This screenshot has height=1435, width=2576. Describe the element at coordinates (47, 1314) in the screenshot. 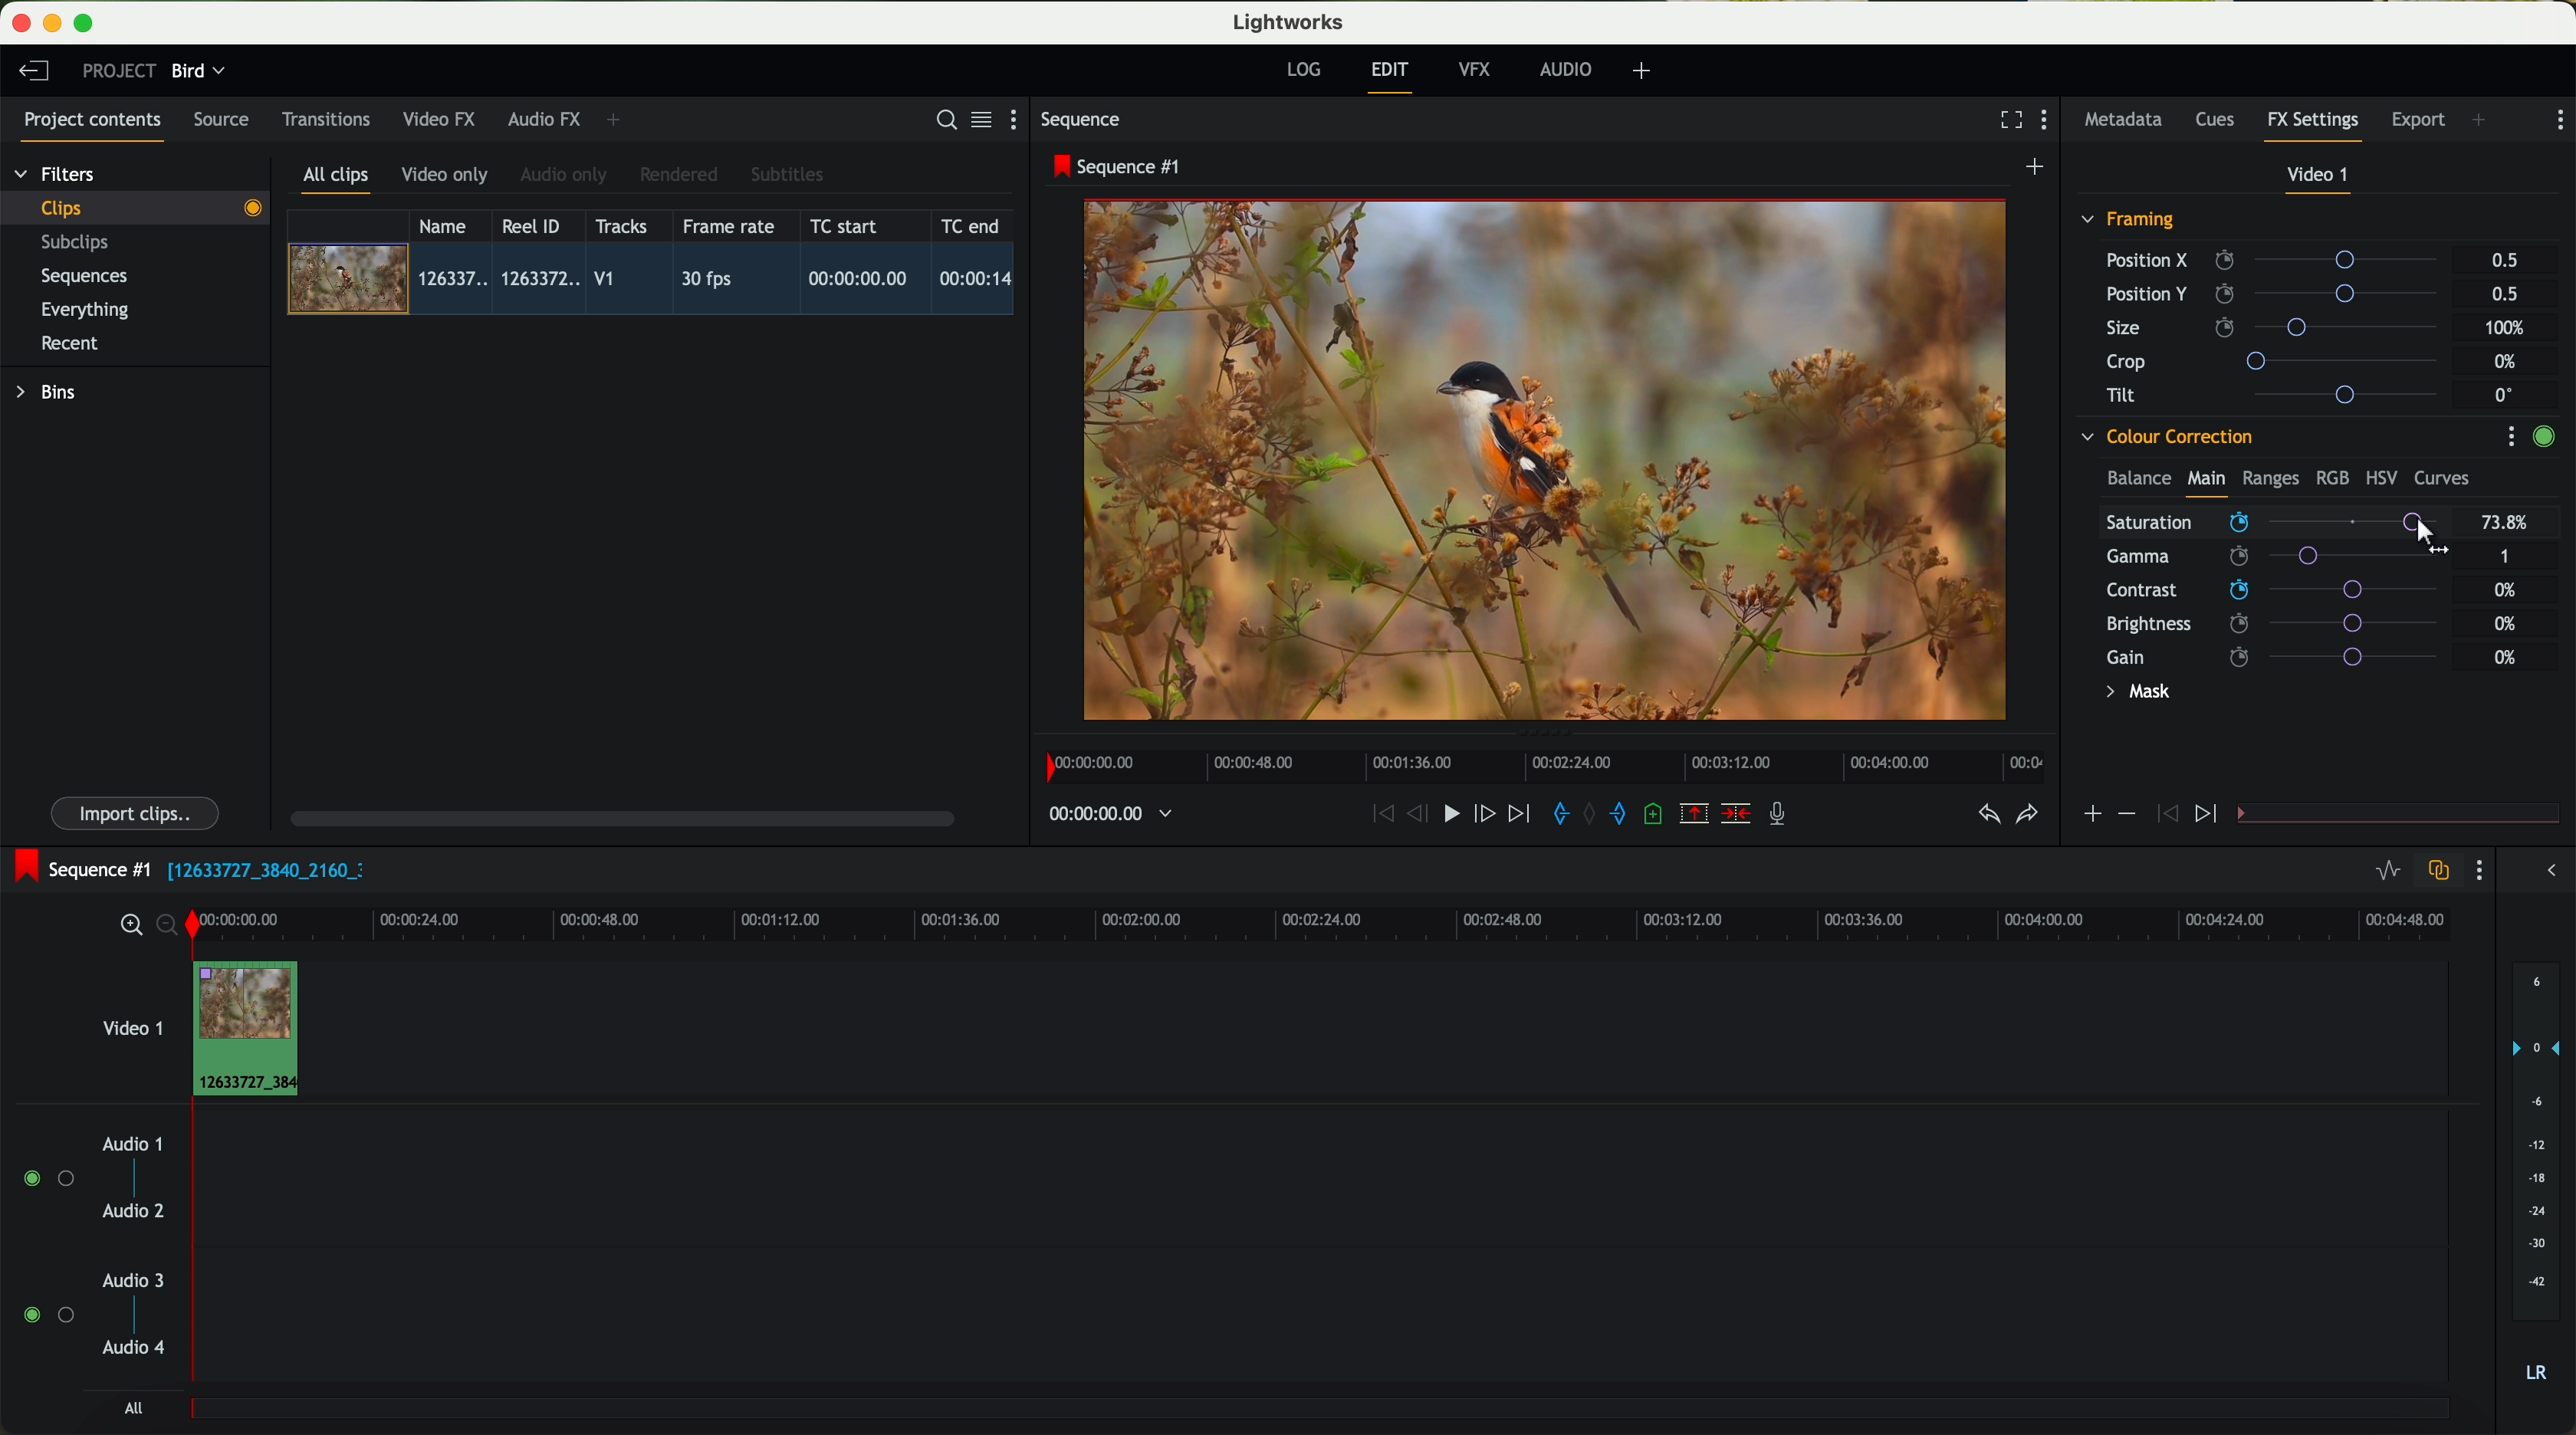

I see `enable audio` at that location.